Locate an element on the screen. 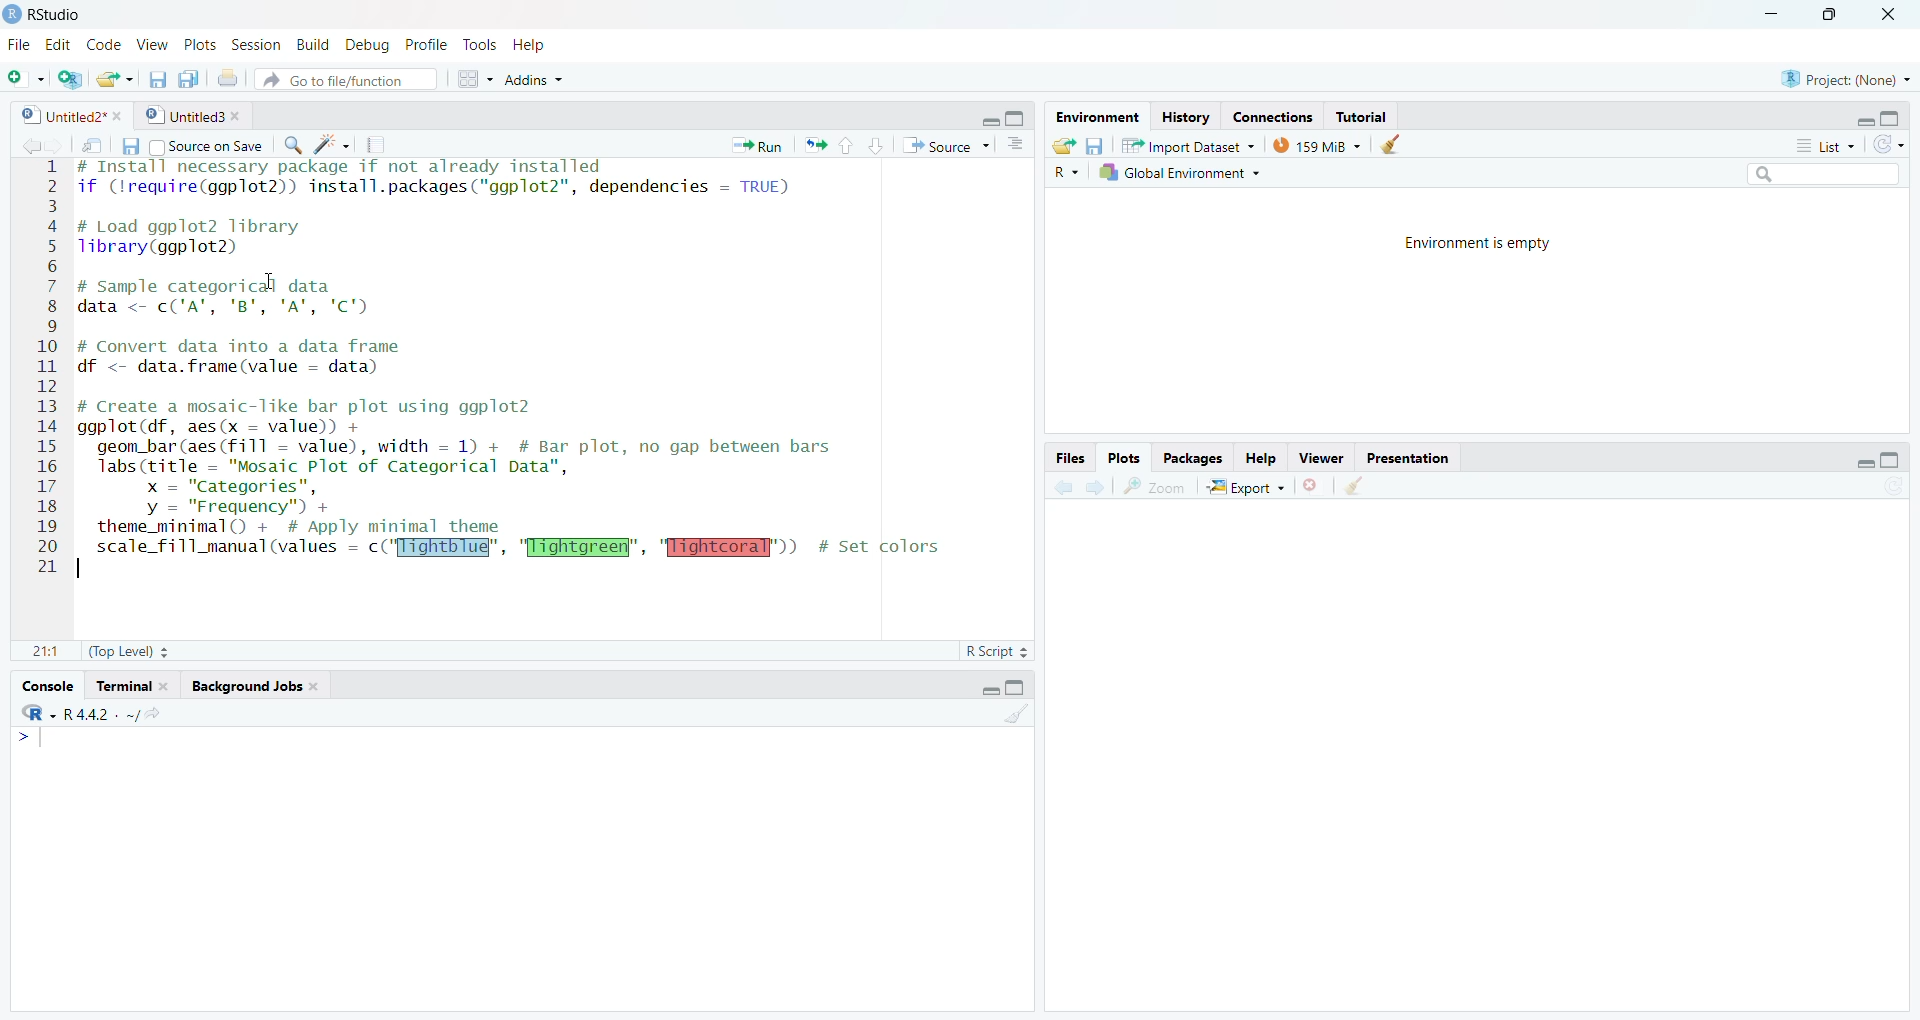 The image size is (1920, 1020). Global Environment is located at coordinates (1179, 172).